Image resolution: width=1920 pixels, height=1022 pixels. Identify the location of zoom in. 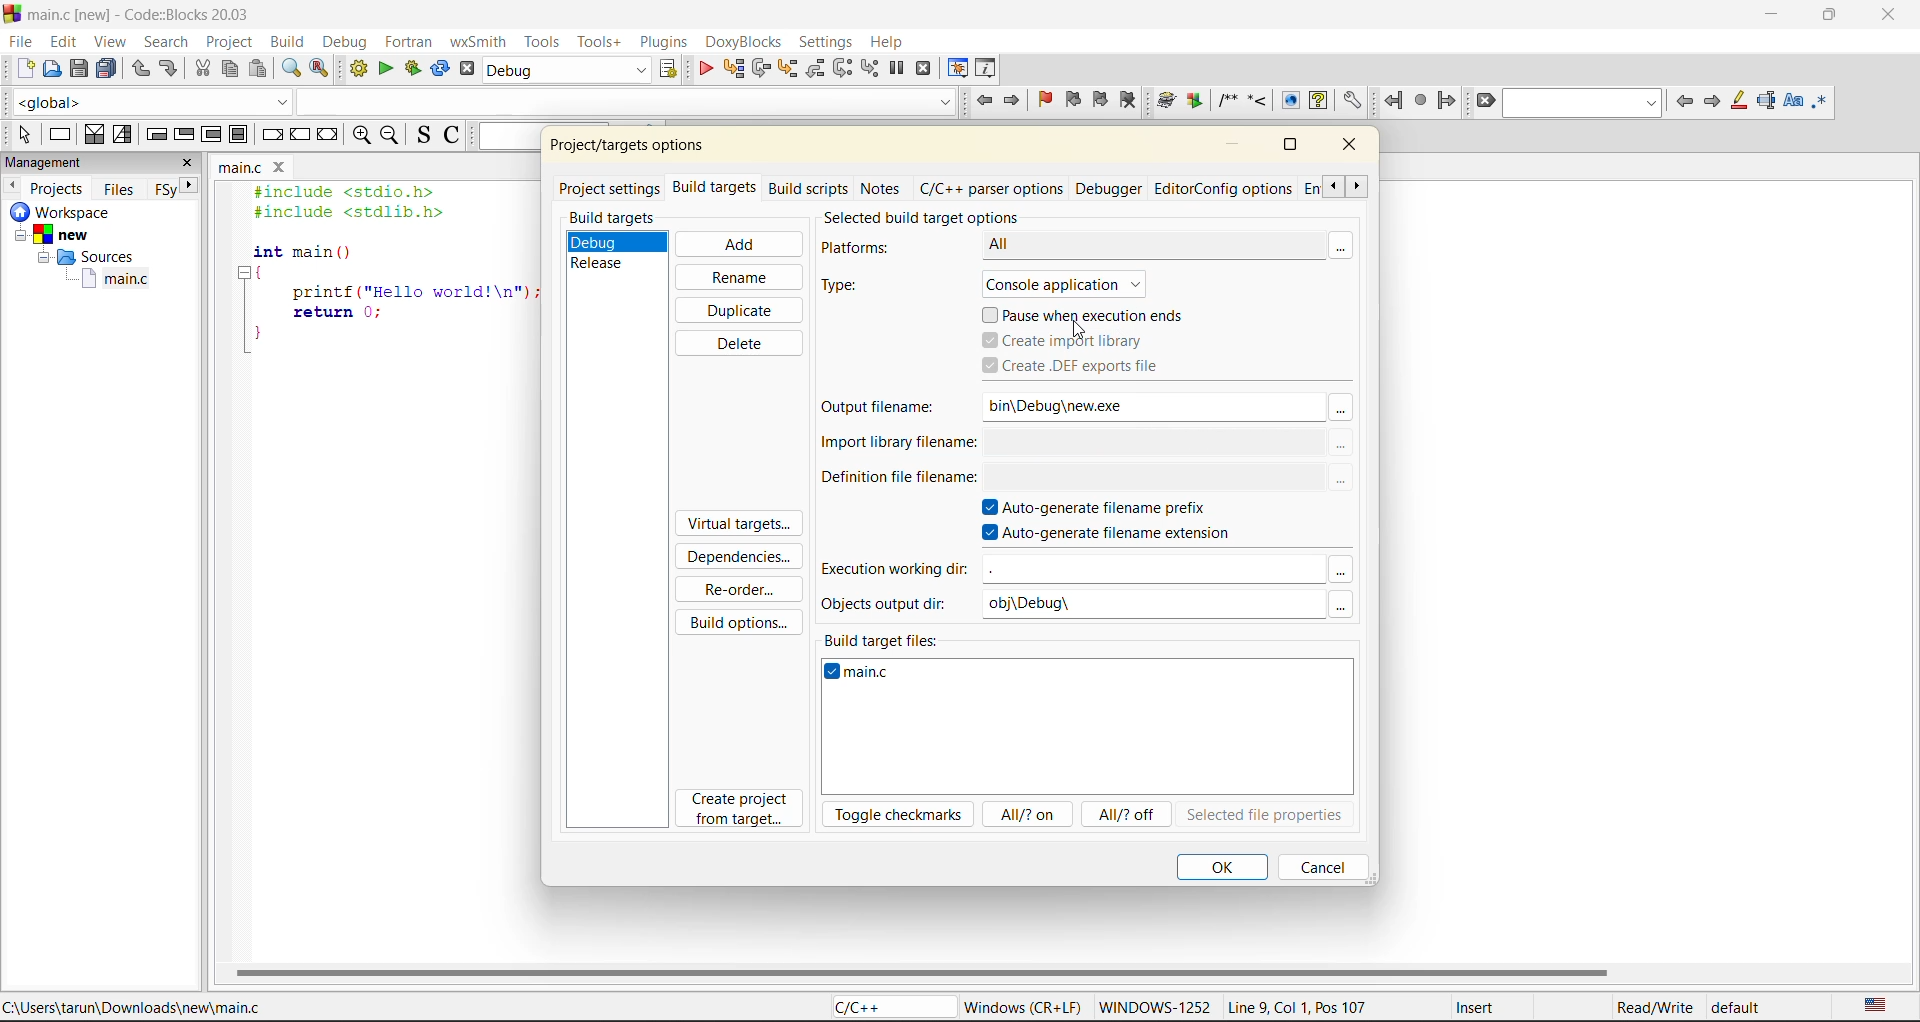
(360, 136).